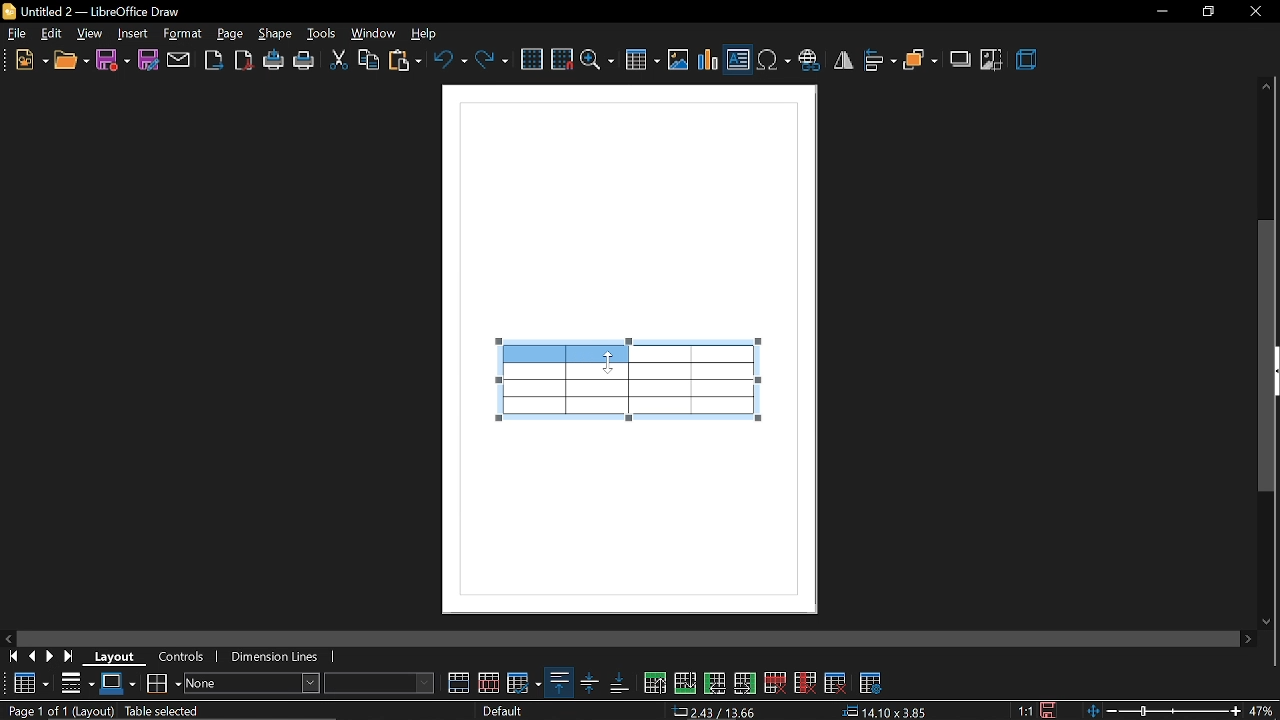 The width and height of the screenshot is (1280, 720). I want to click on align top, so click(558, 682).